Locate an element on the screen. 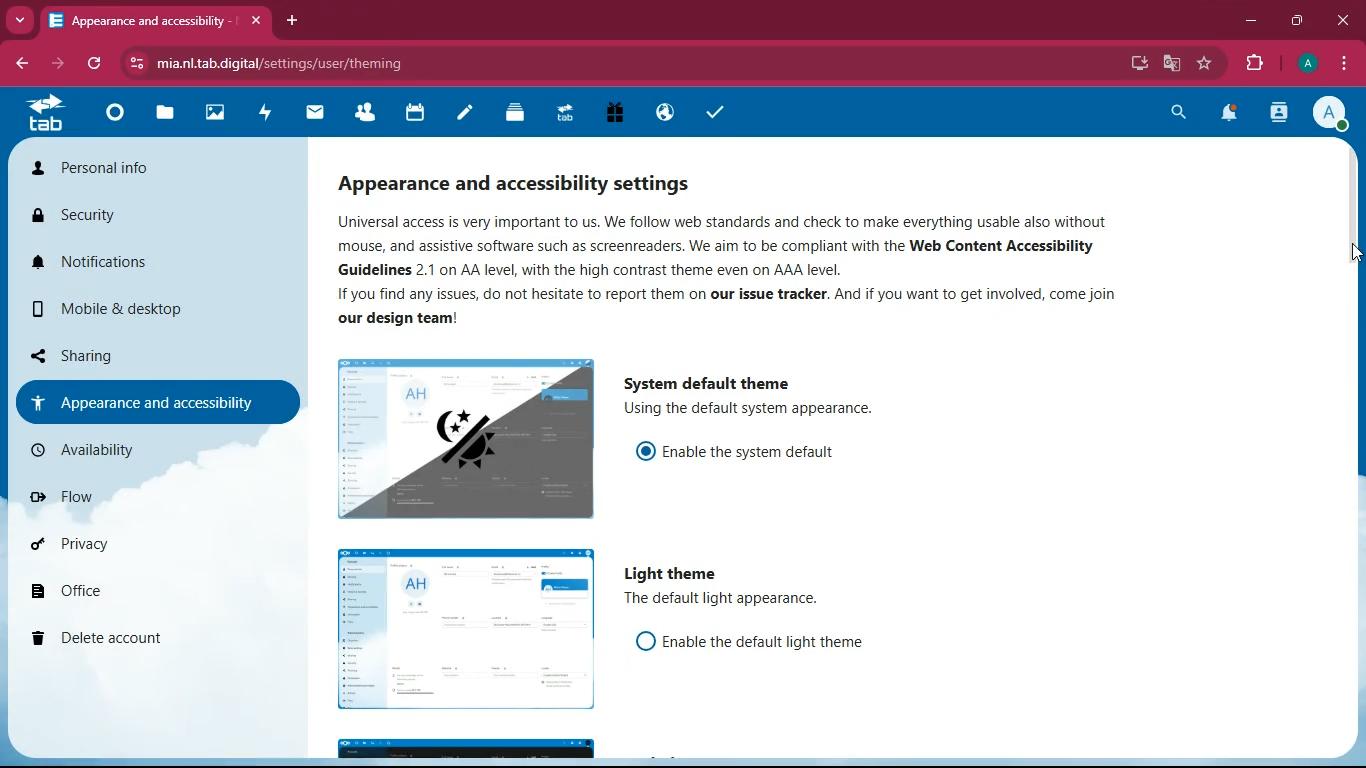 The image size is (1366, 768). maximize is located at coordinates (1293, 19).